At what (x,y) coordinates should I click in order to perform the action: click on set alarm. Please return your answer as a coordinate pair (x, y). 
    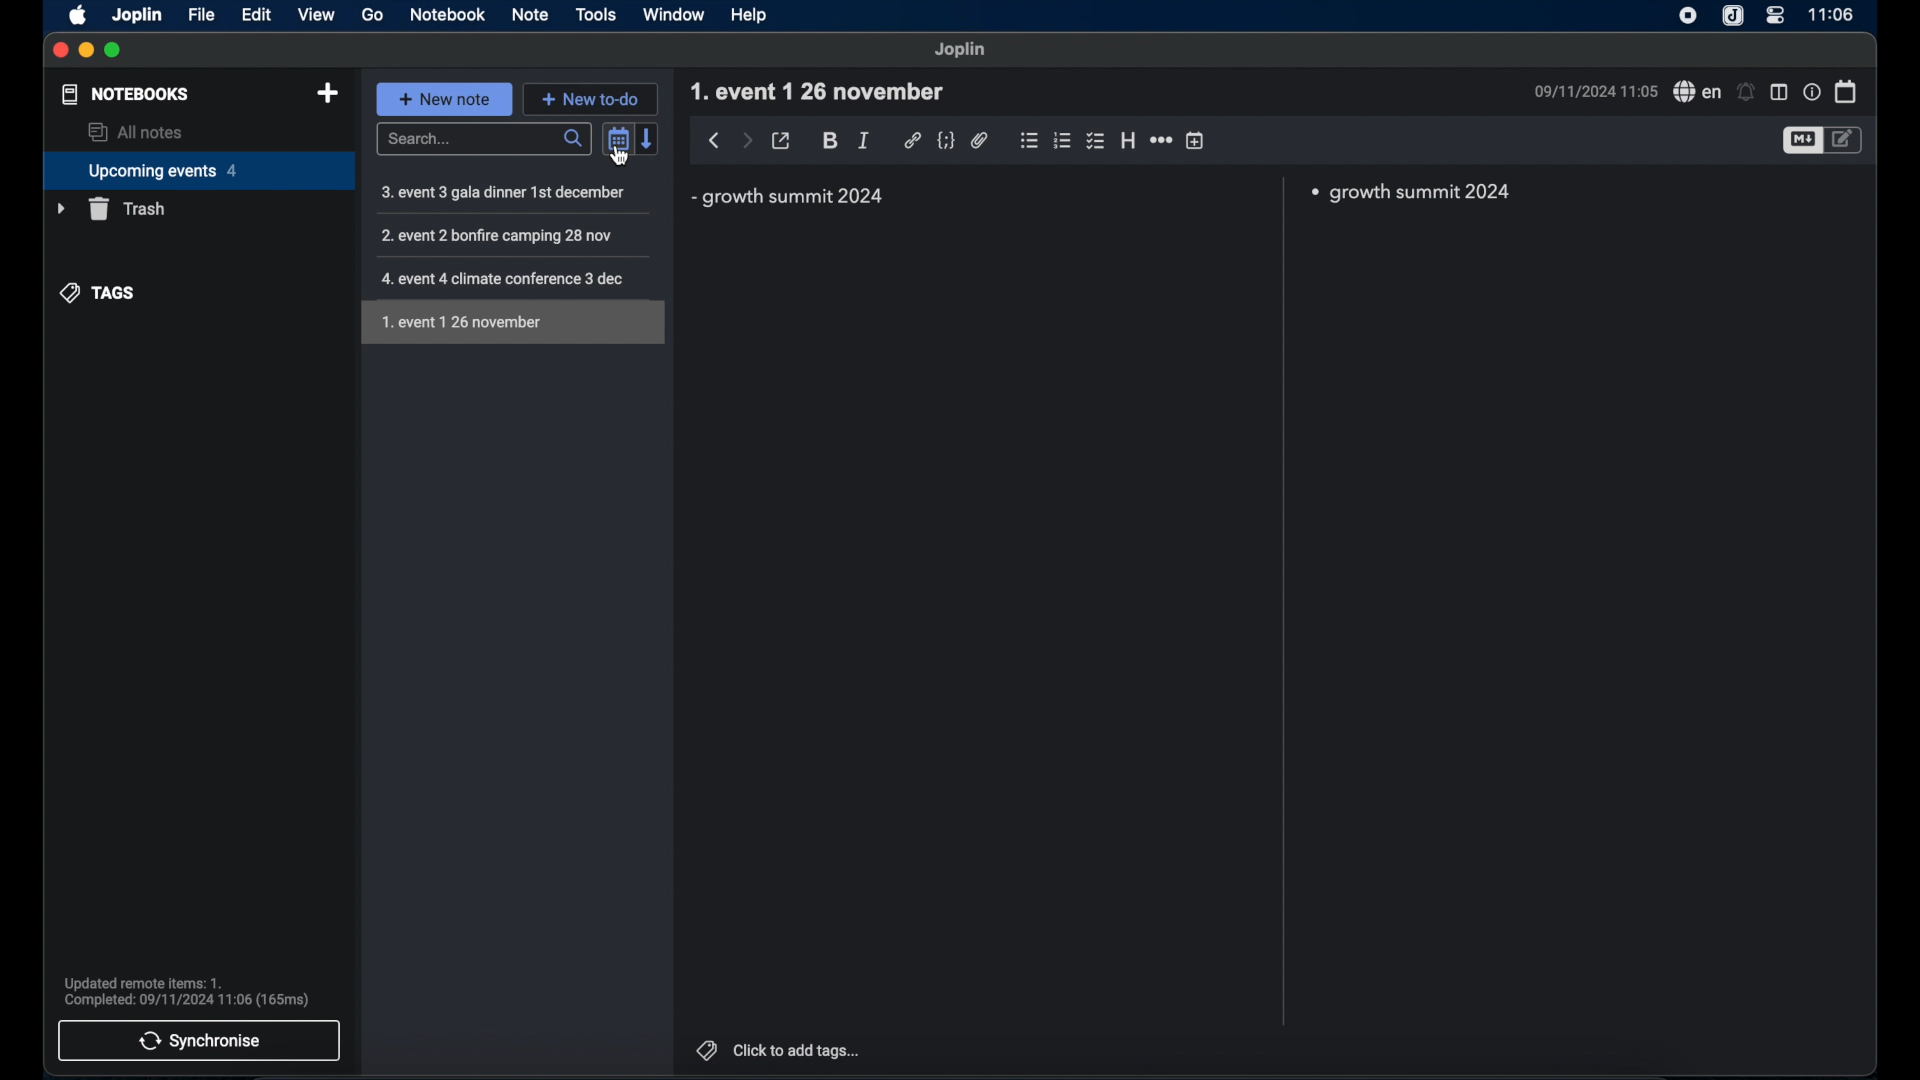
    Looking at the image, I should click on (1746, 91).